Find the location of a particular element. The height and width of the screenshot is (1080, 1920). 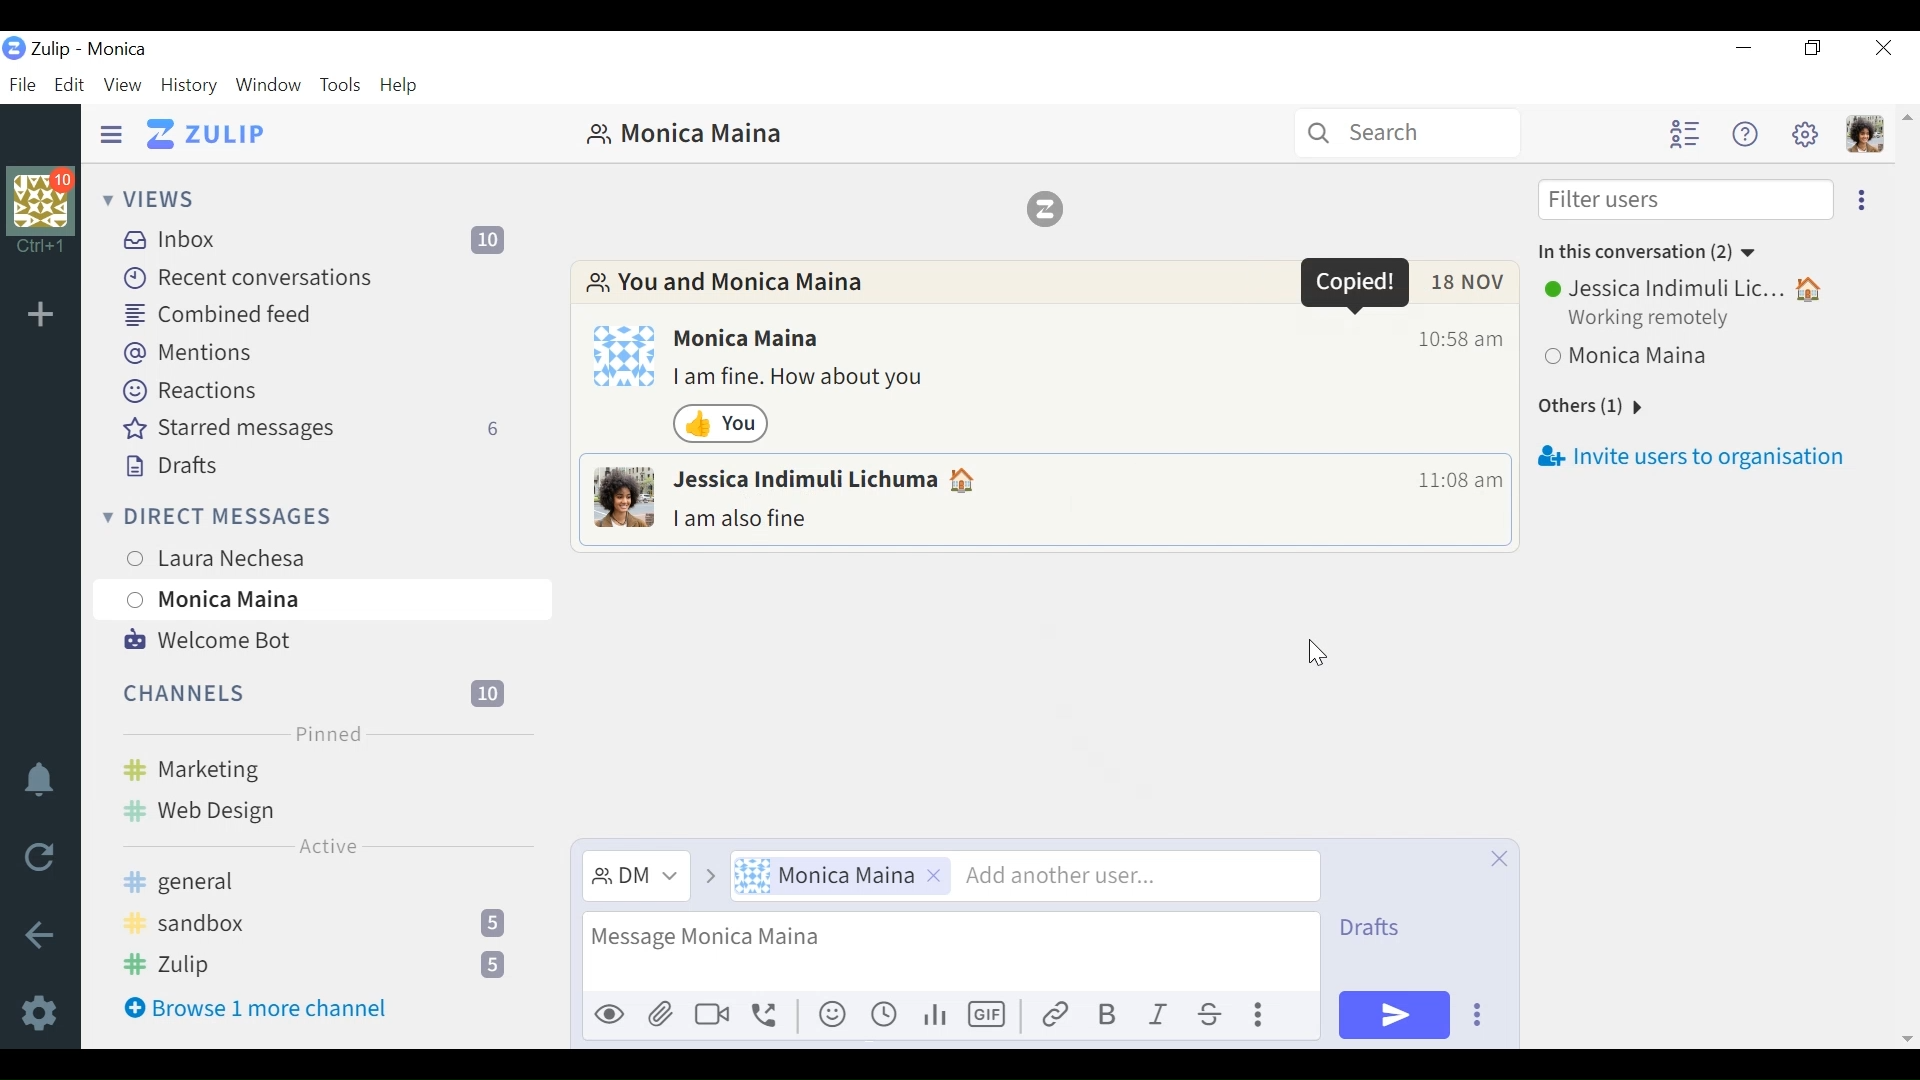

Organization profile is located at coordinates (41, 196).